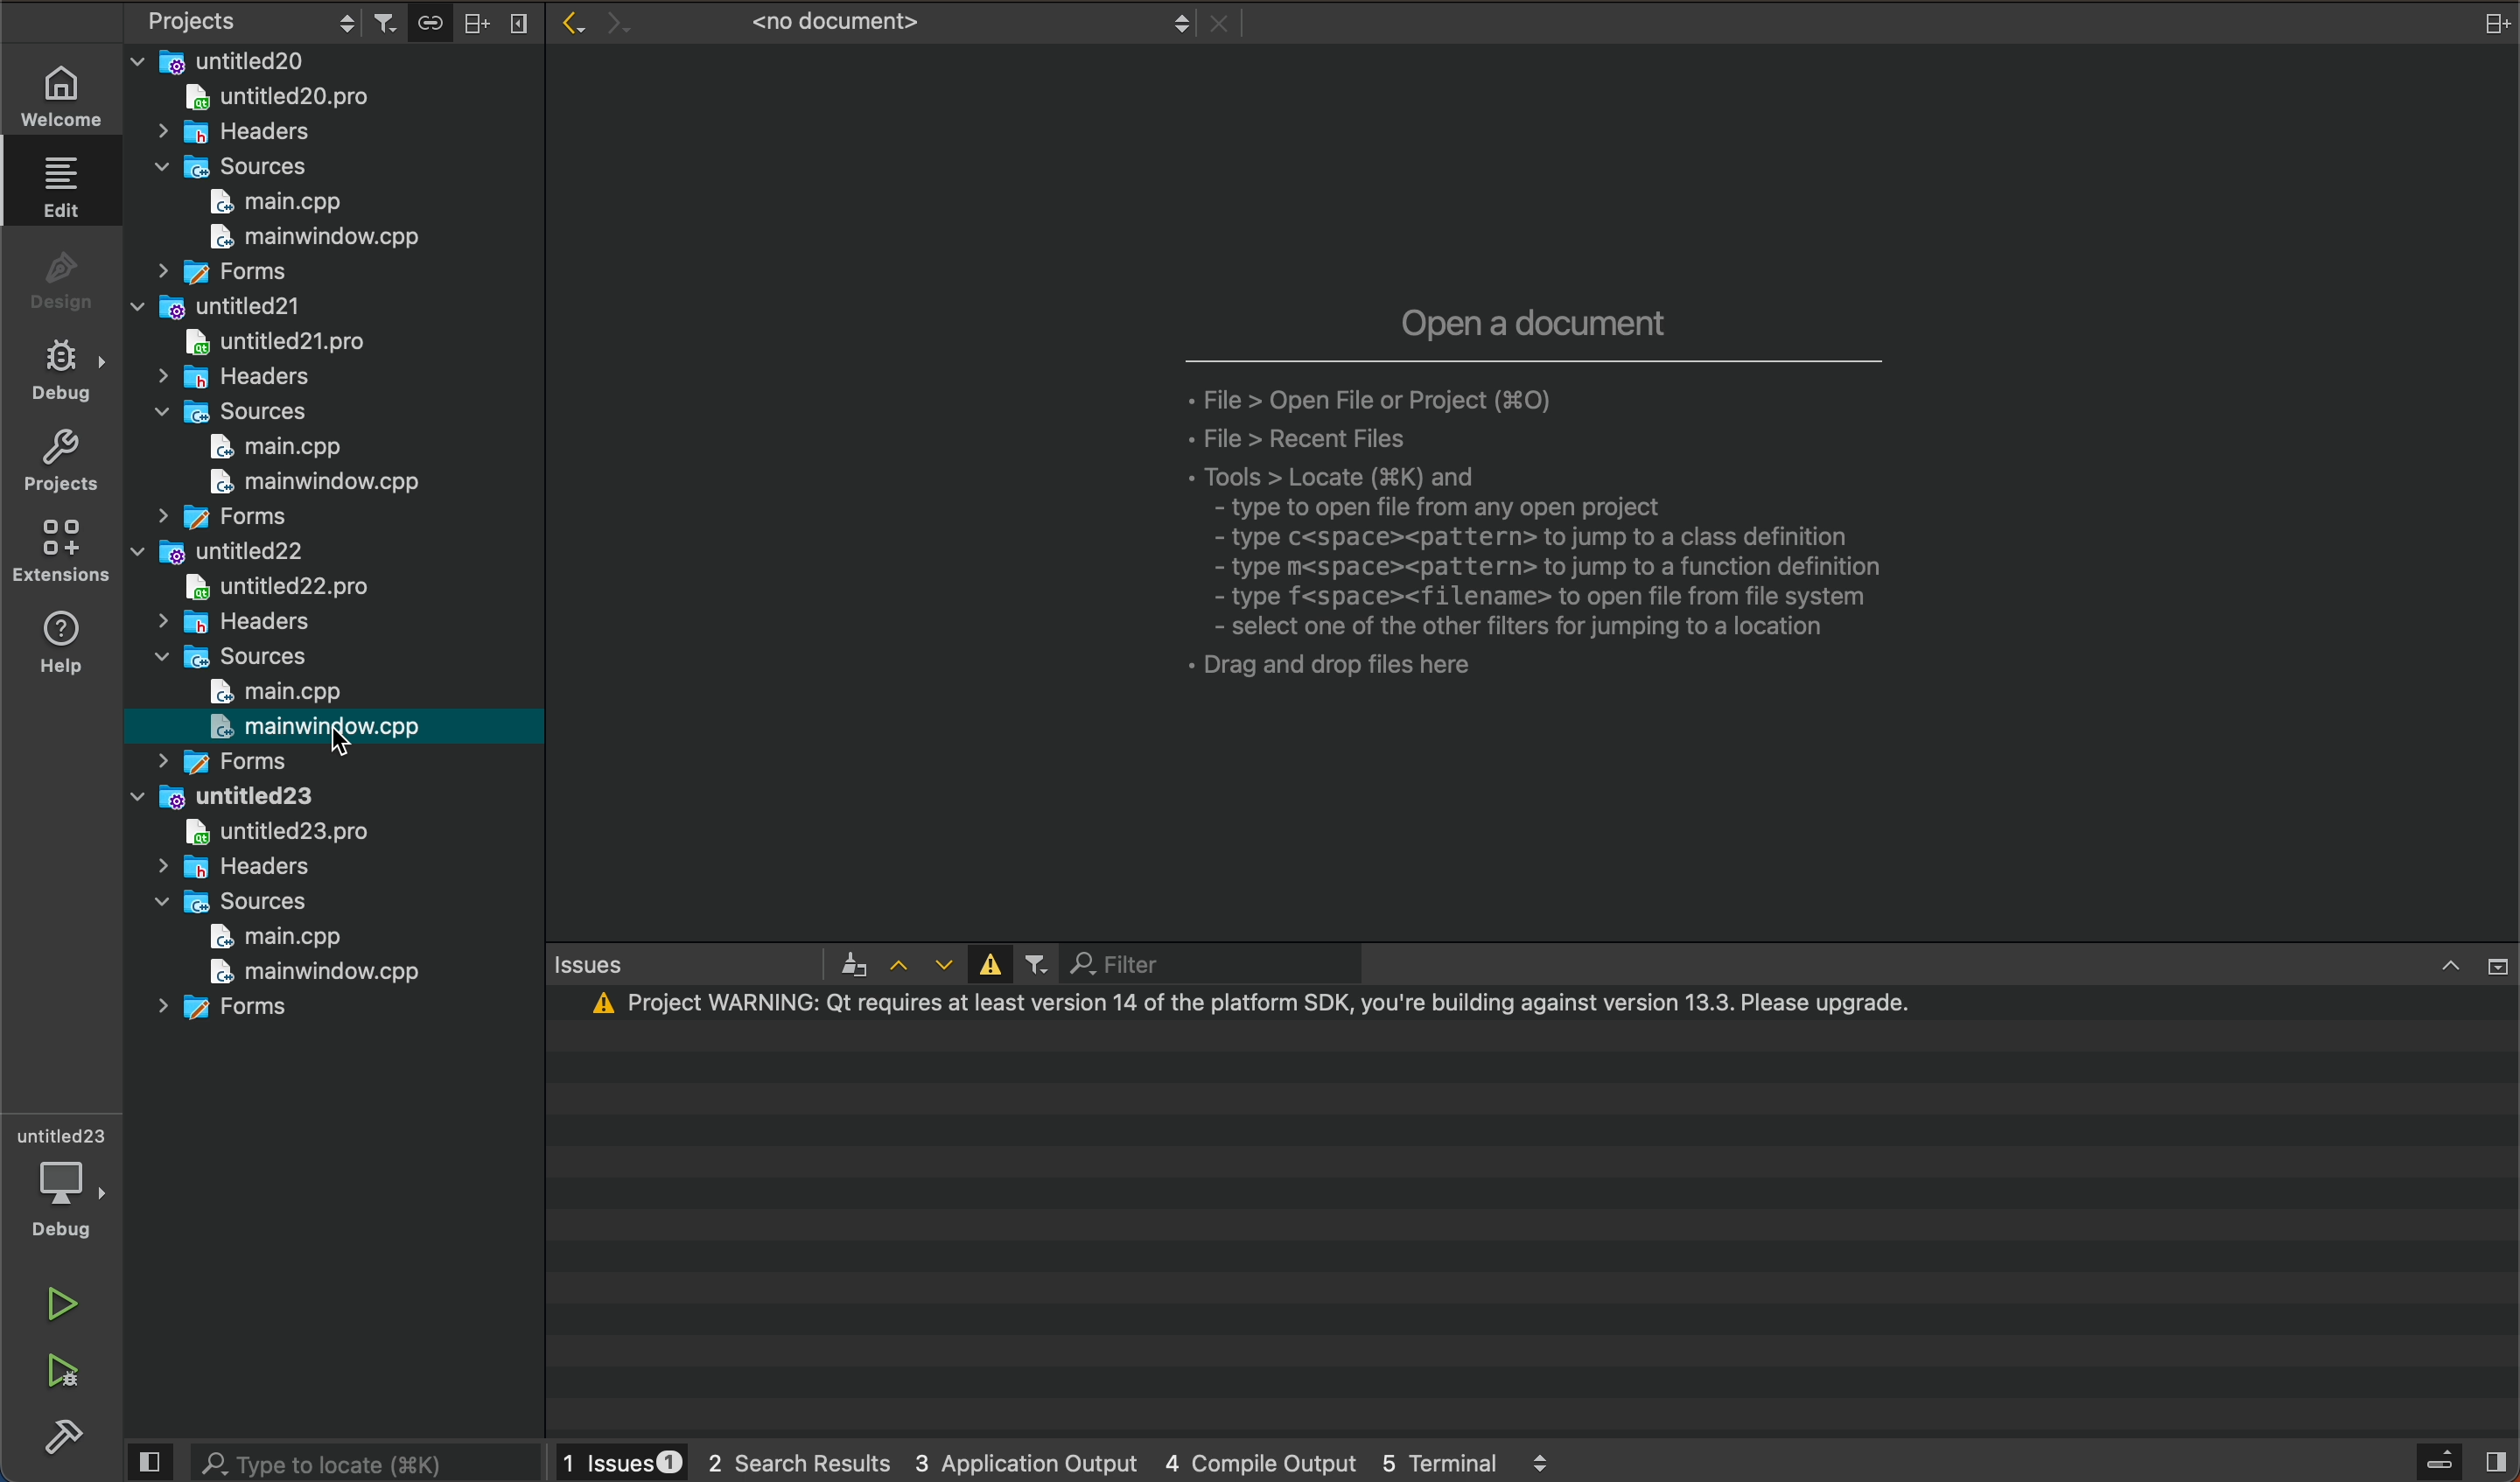 This screenshot has width=2520, height=1482. What do you see at coordinates (2498, 22) in the screenshot?
I see `split` at bounding box center [2498, 22].